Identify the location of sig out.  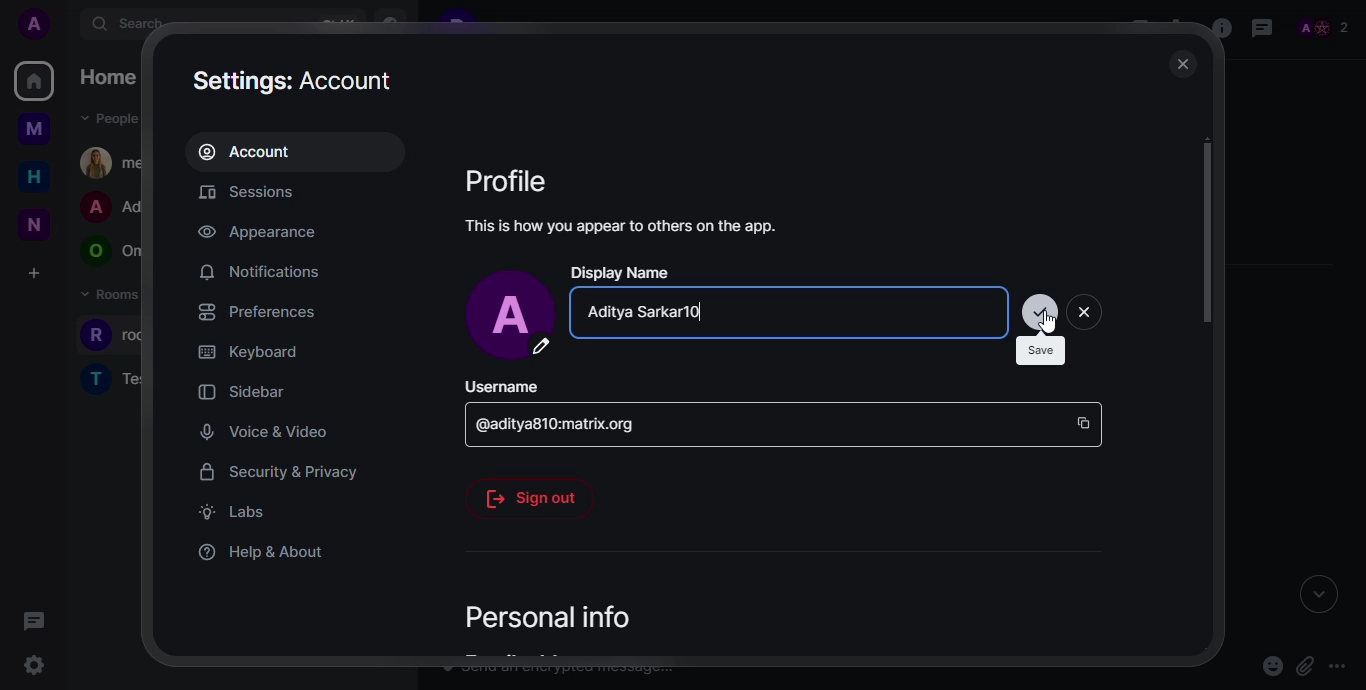
(532, 497).